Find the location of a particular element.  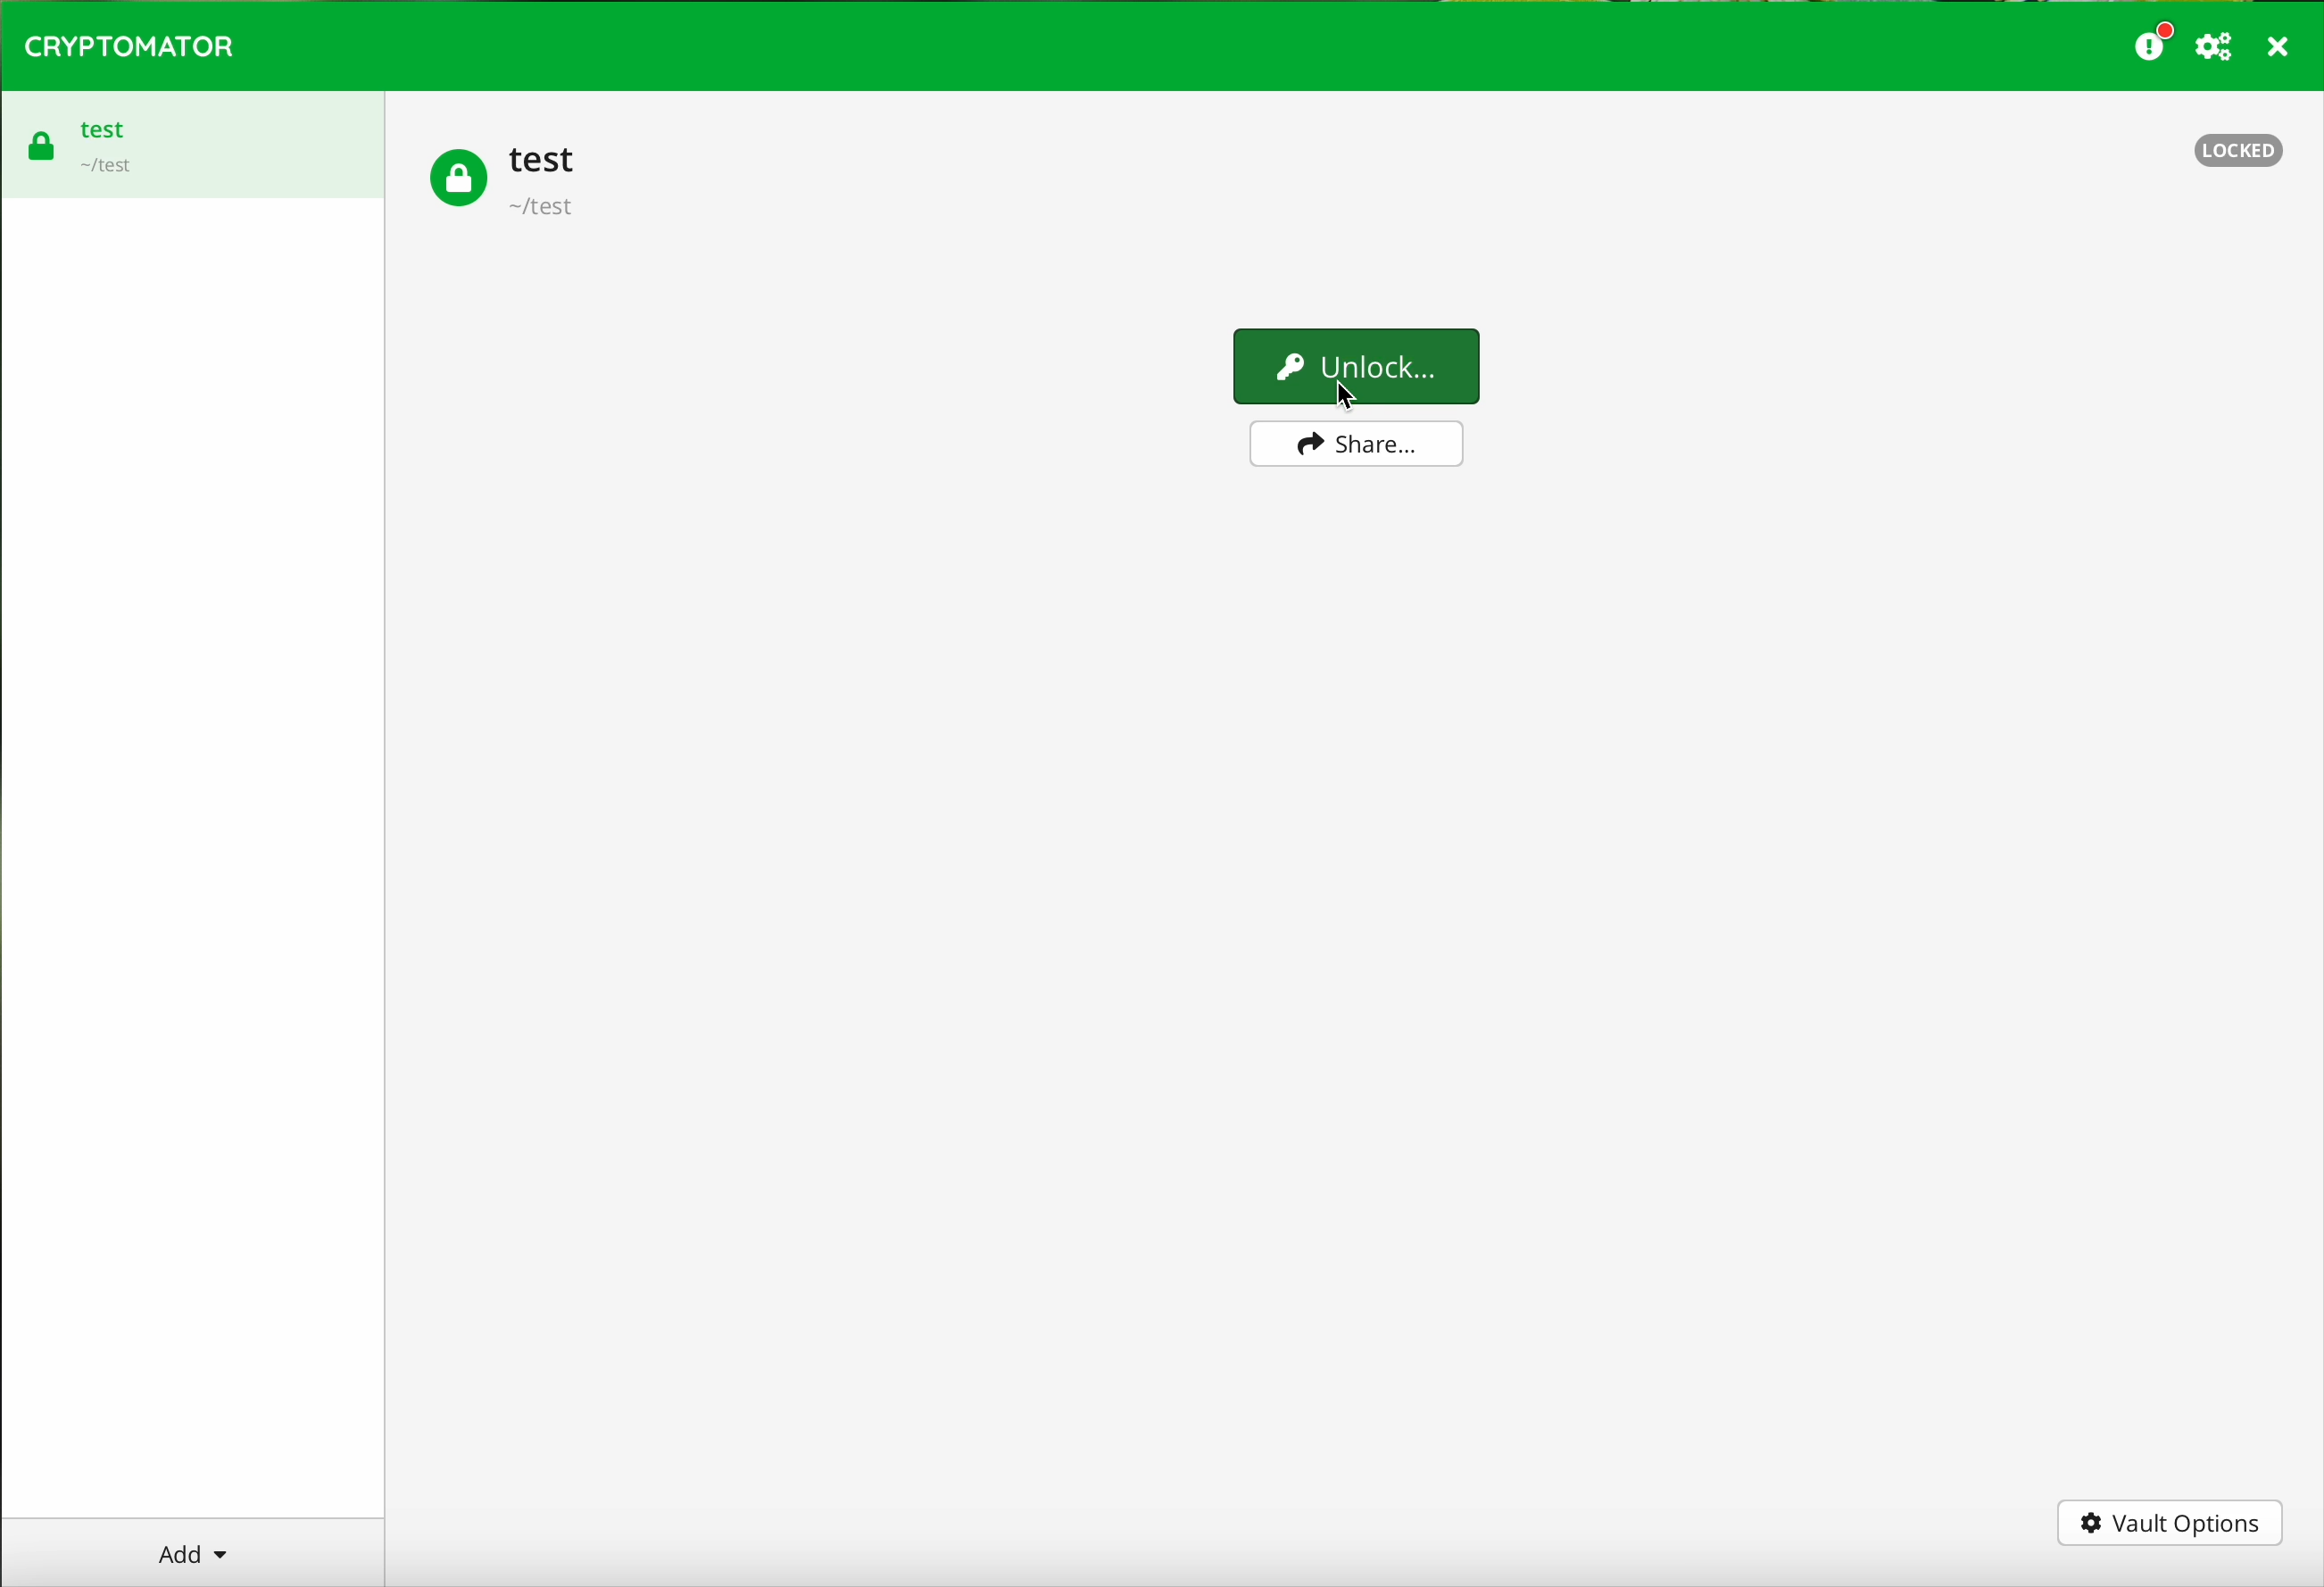

vault options is located at coordinates (2171, 1527).